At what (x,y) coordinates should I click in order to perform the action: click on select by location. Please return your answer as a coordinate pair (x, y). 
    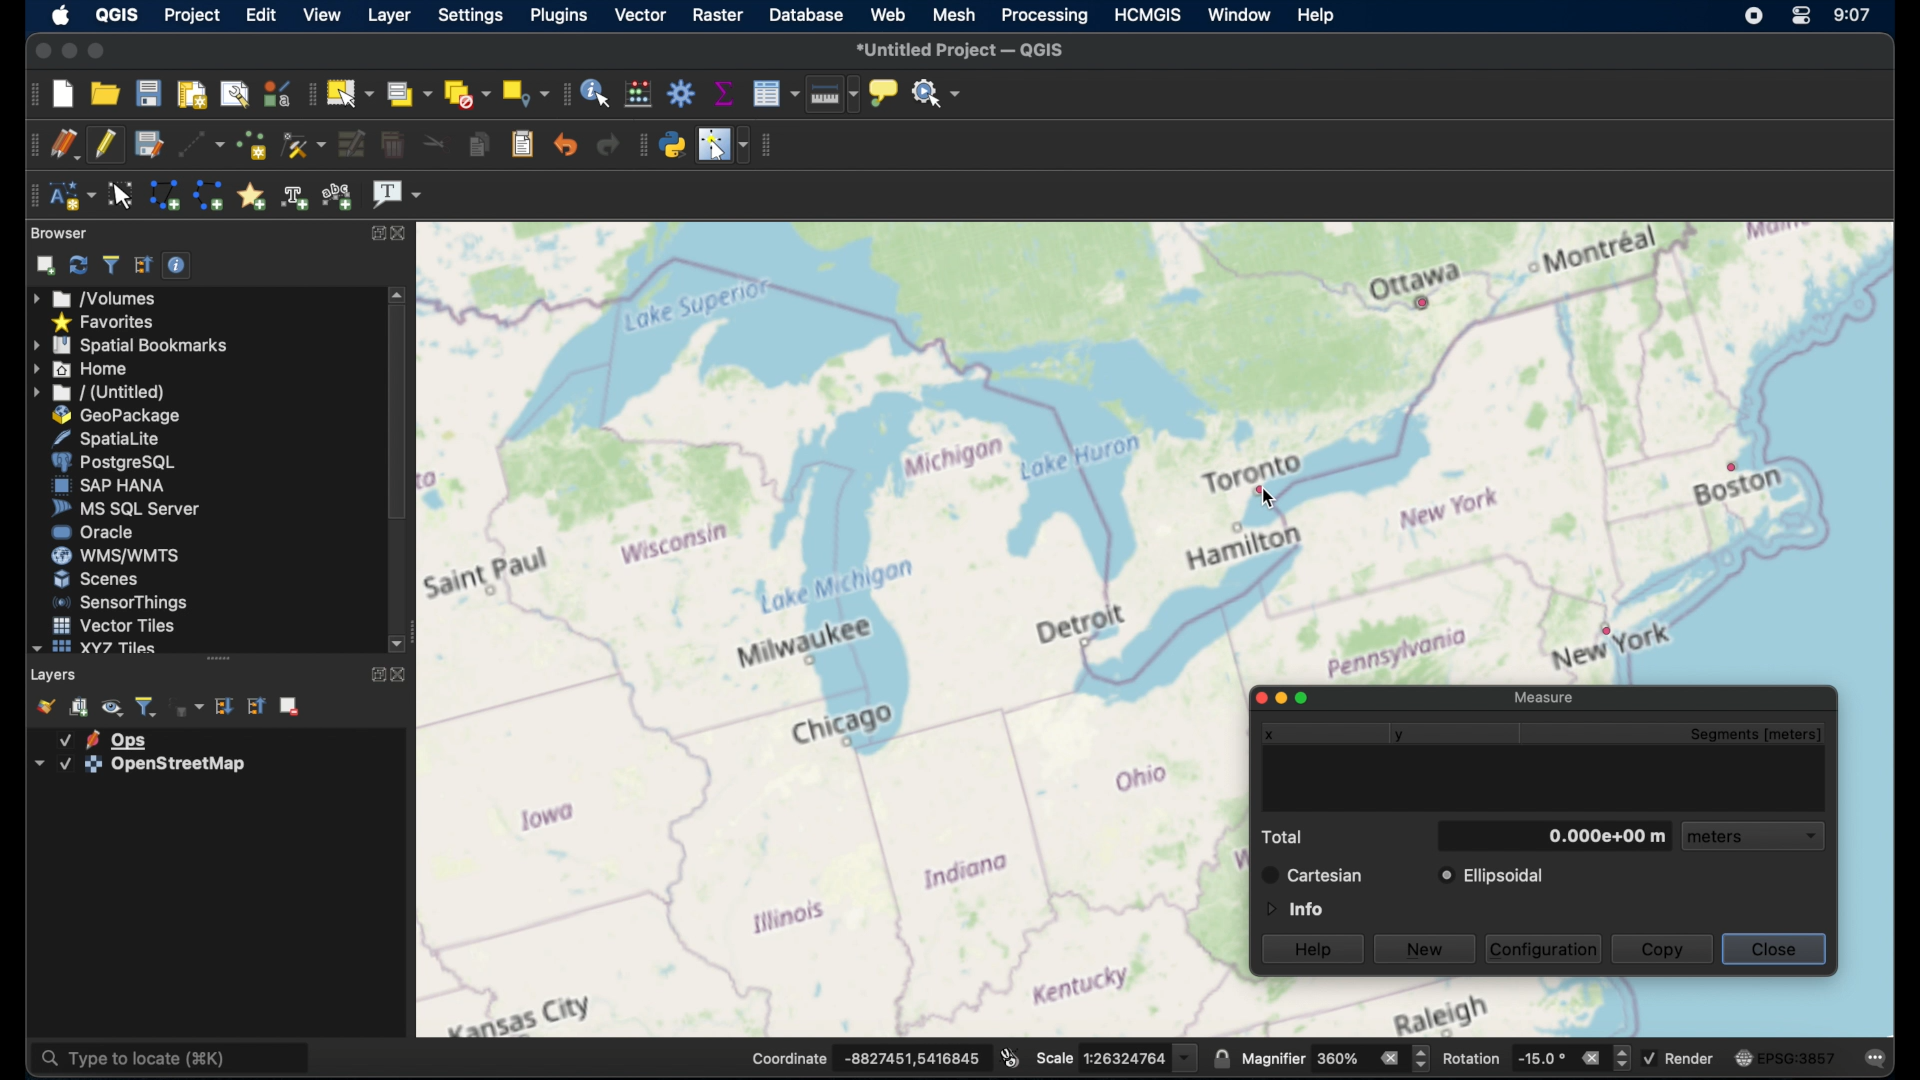
    Looking at the image, I should click on (523, 93).